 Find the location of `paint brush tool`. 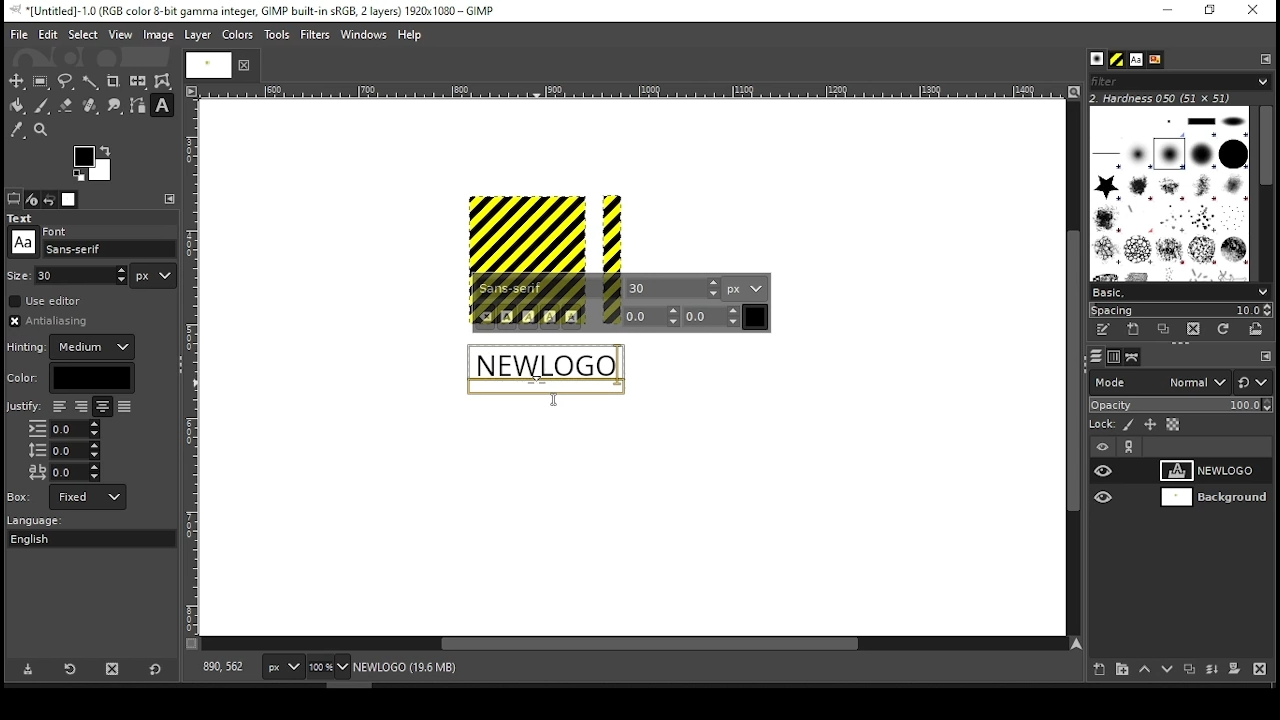

paint brush tool is located at coordinates (42, 105).